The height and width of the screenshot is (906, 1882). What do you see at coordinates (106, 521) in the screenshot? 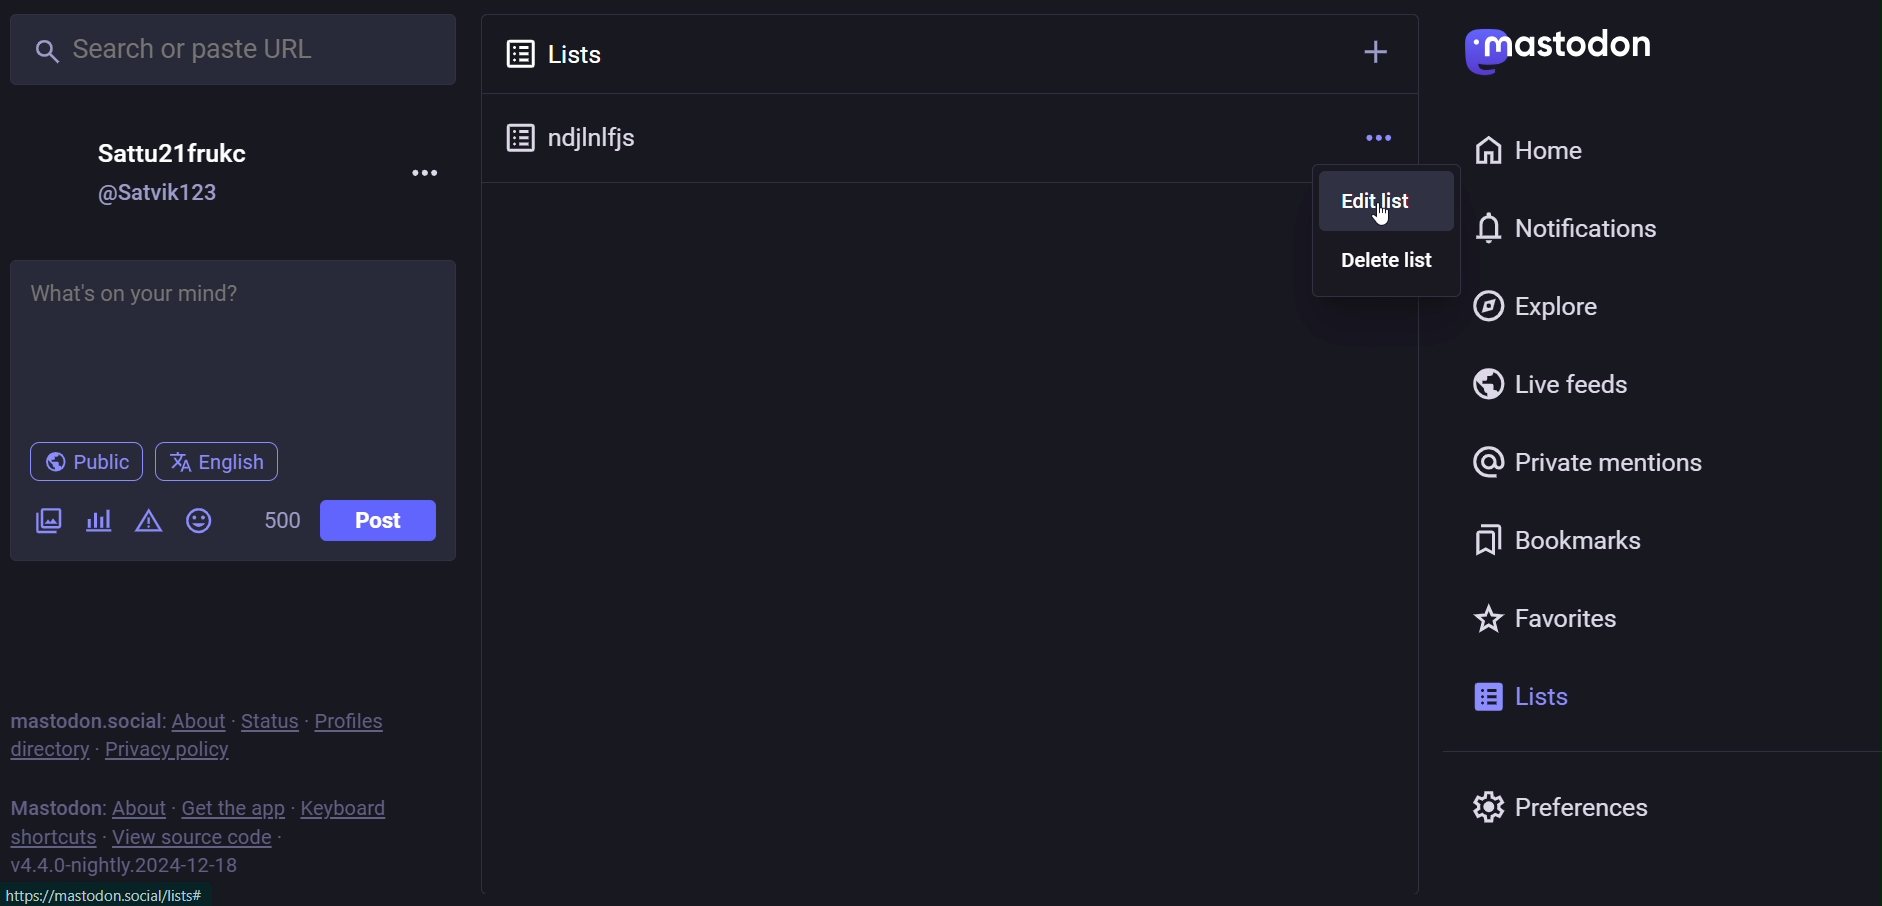
I see `poll` at bounding box center [106, 521].